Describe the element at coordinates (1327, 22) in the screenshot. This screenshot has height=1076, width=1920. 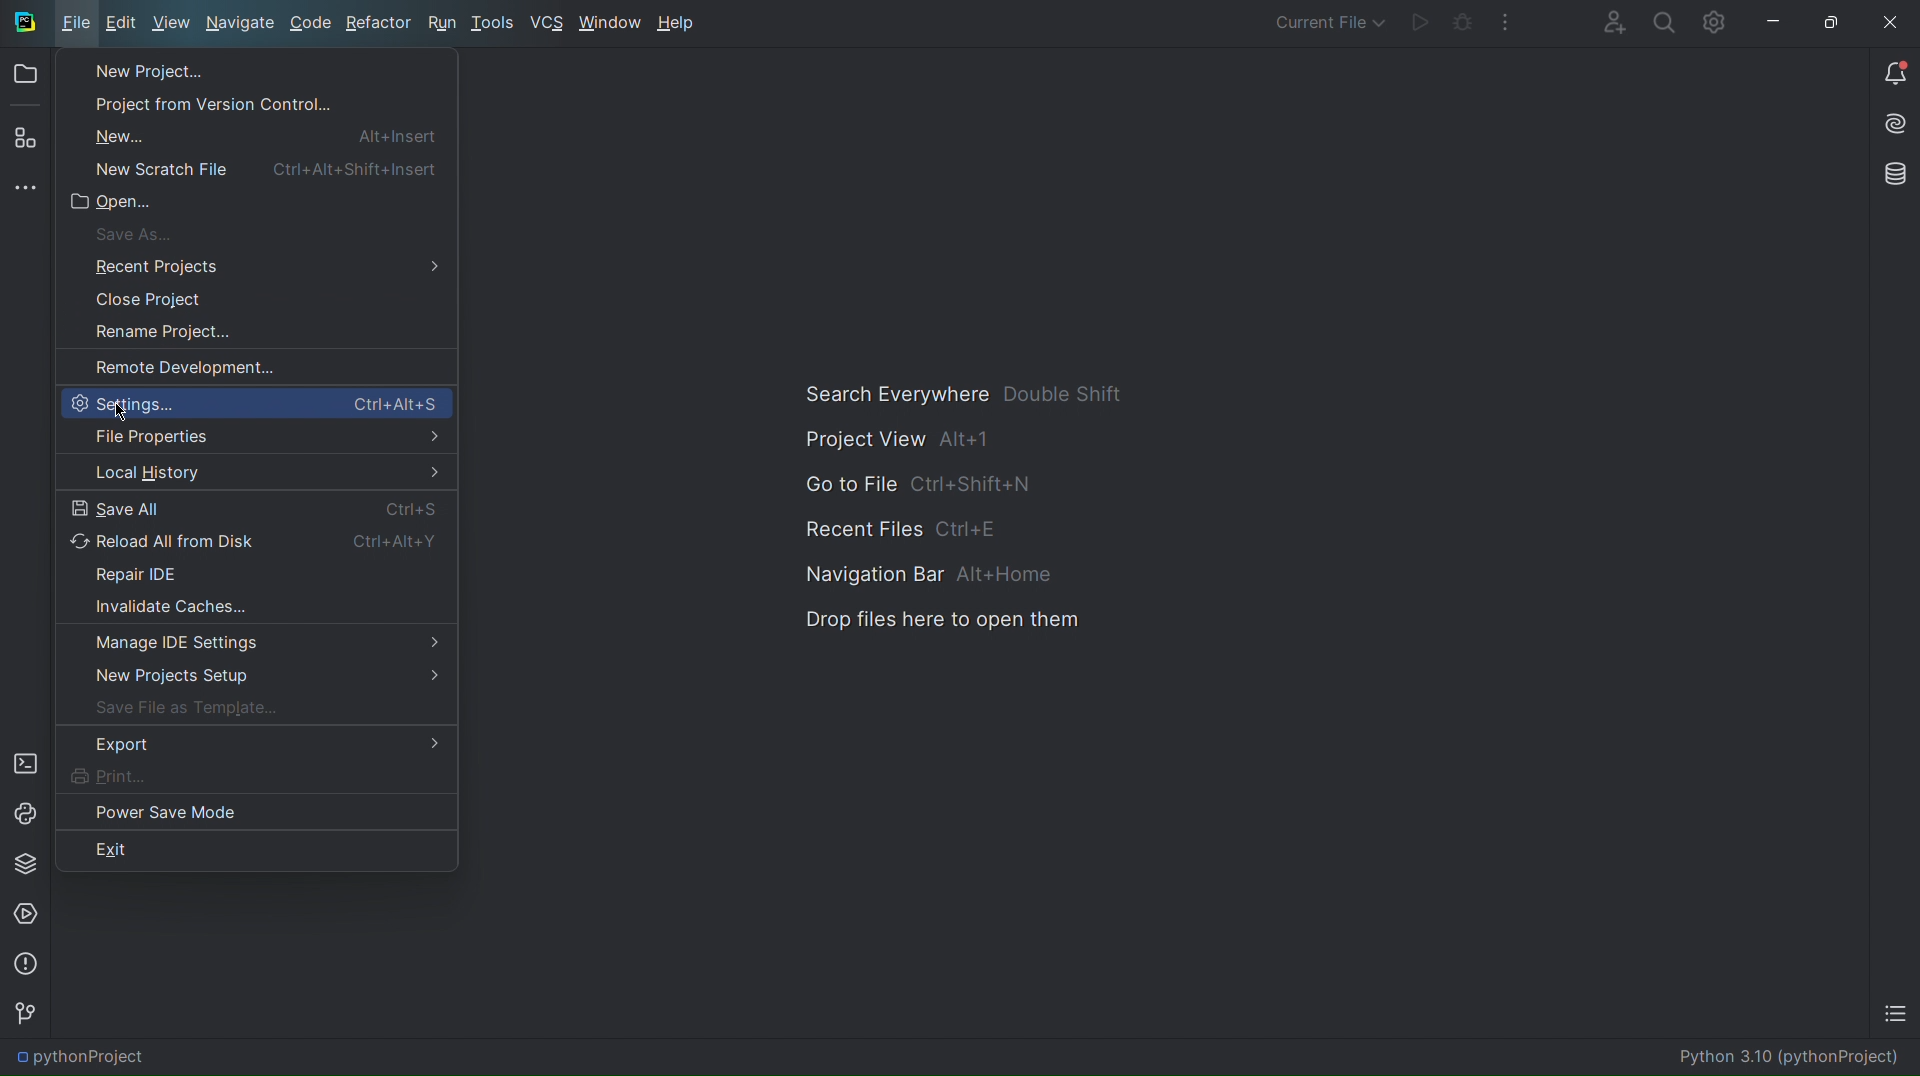
I see `Current File` at that location.